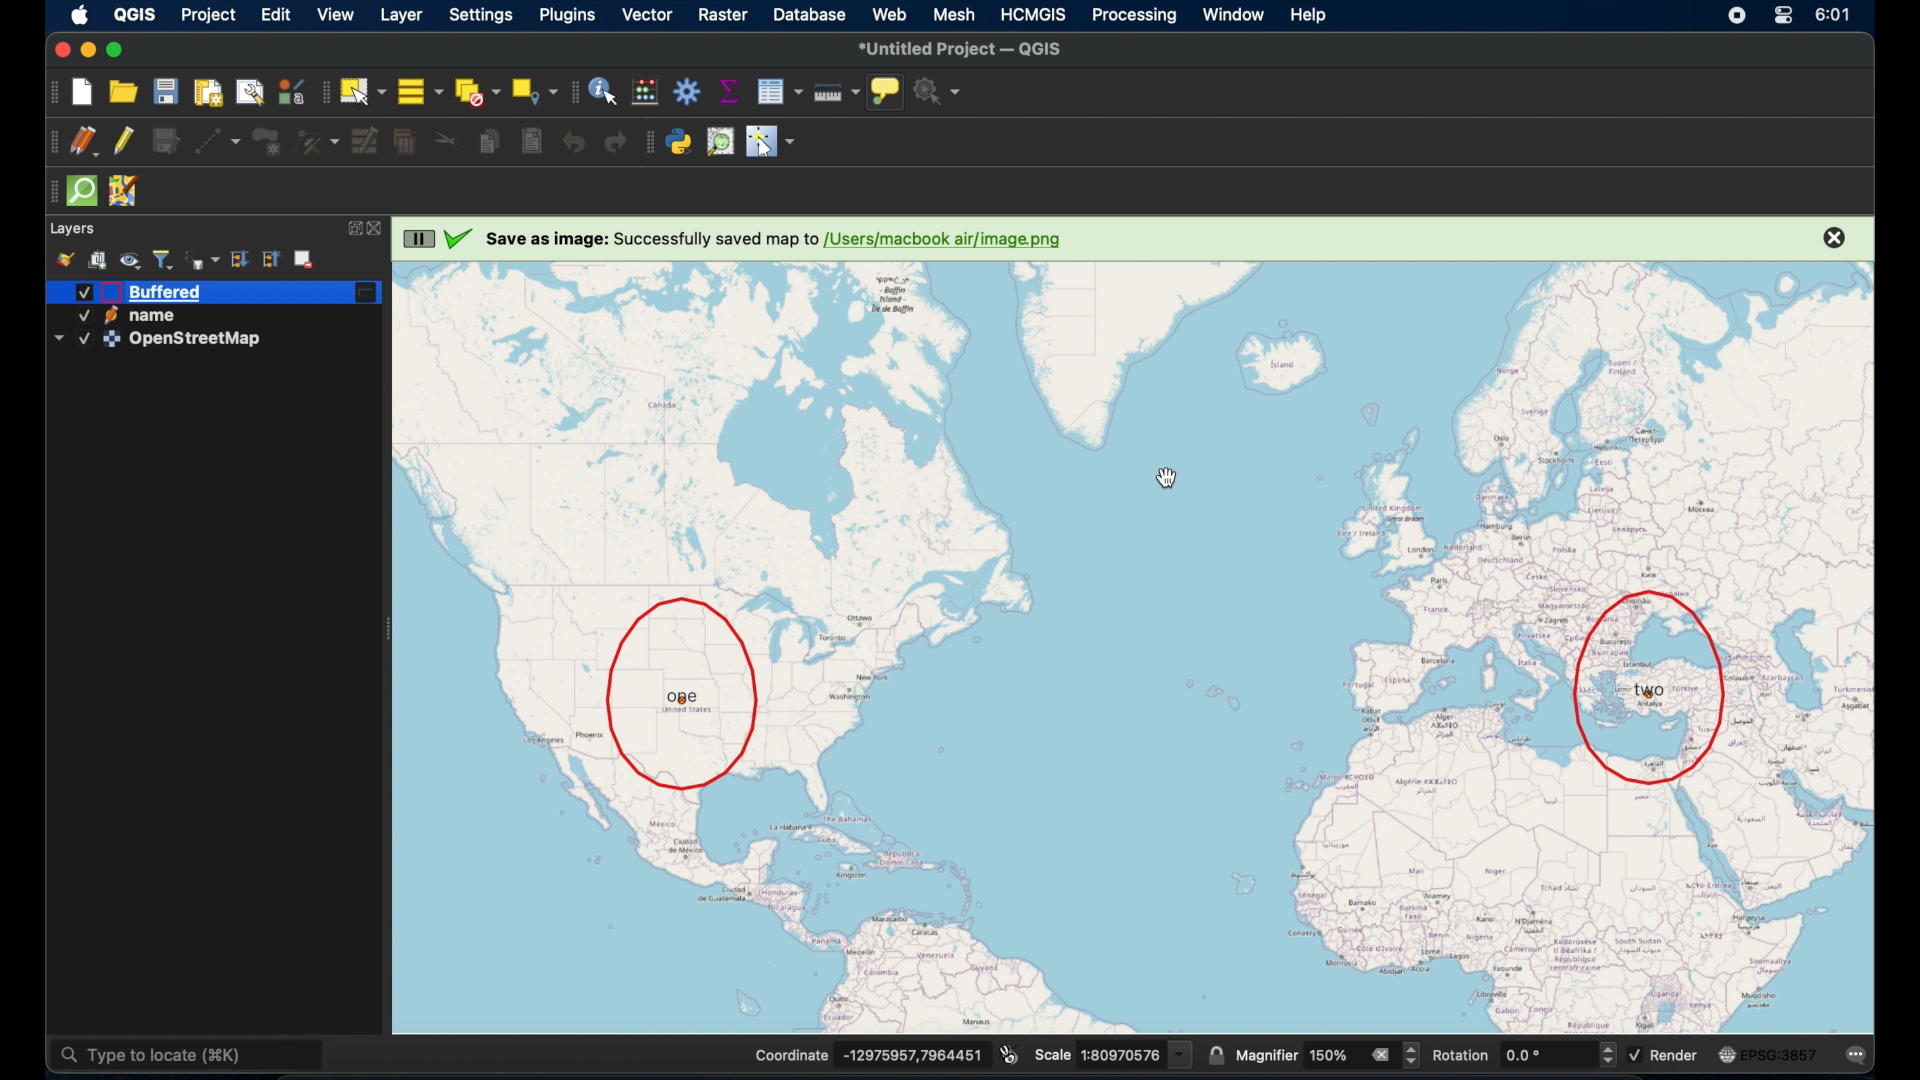 This screenshot has height=1080, width=1920. What do you see at coordinates (1235, 16) in the screenshot?
I see `window` at bounding box center [1235, 16].